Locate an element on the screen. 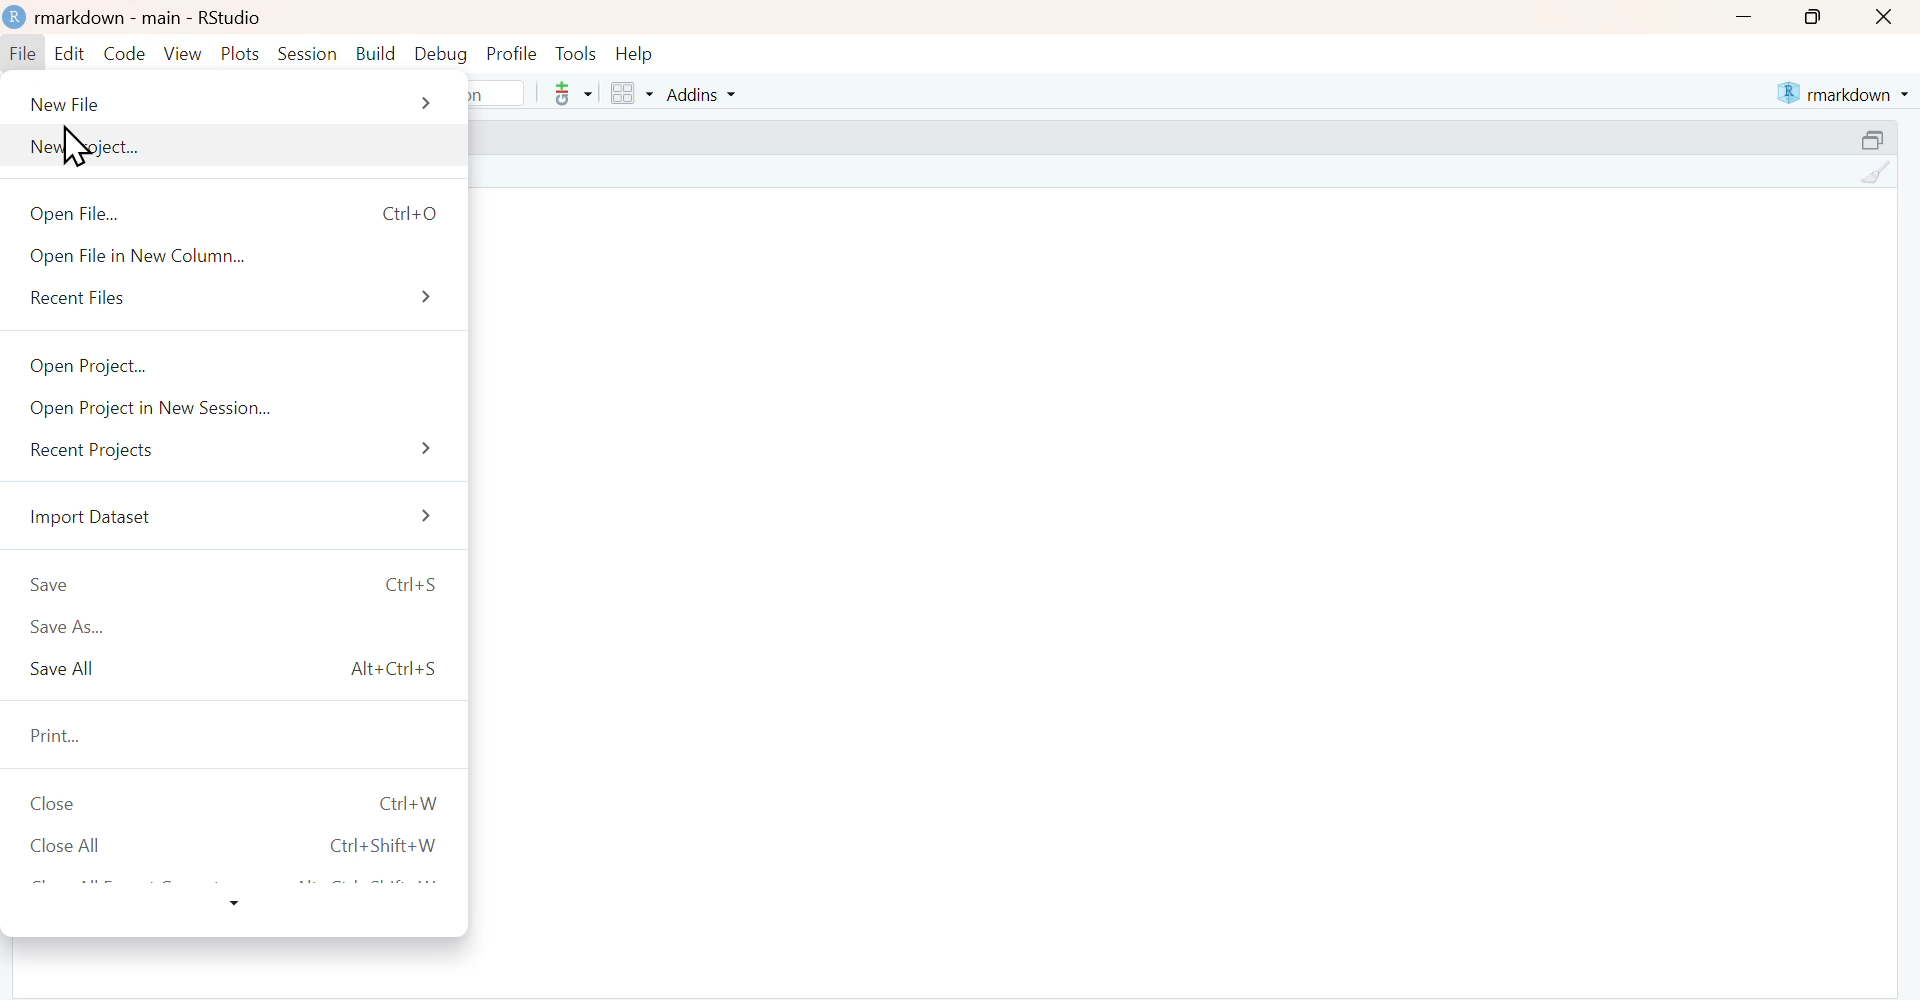 This screenshot has width=1920, height=1000. New File is located at coordinates (235, 103).